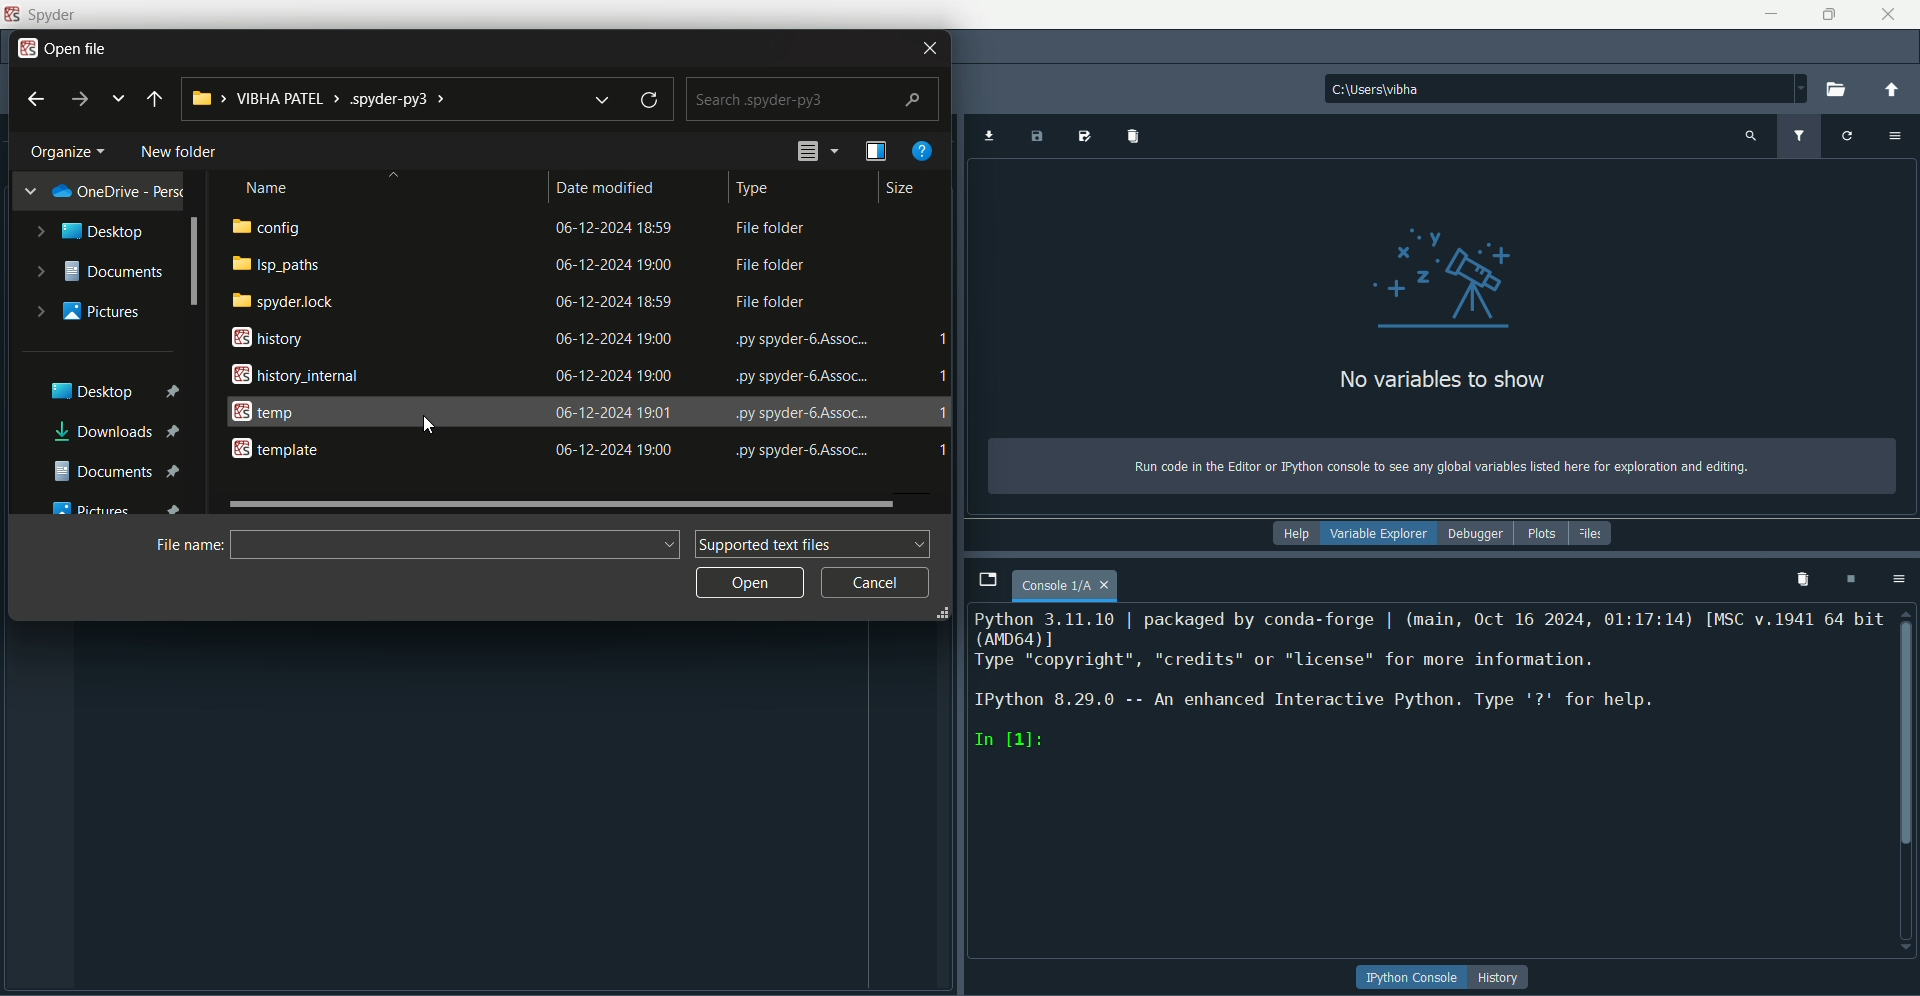 This screenshot has width=1920, height=996. What do you see at coordinates (1903, 580) in the screenshot?
I see `options` at bounding box center [1903, 580].